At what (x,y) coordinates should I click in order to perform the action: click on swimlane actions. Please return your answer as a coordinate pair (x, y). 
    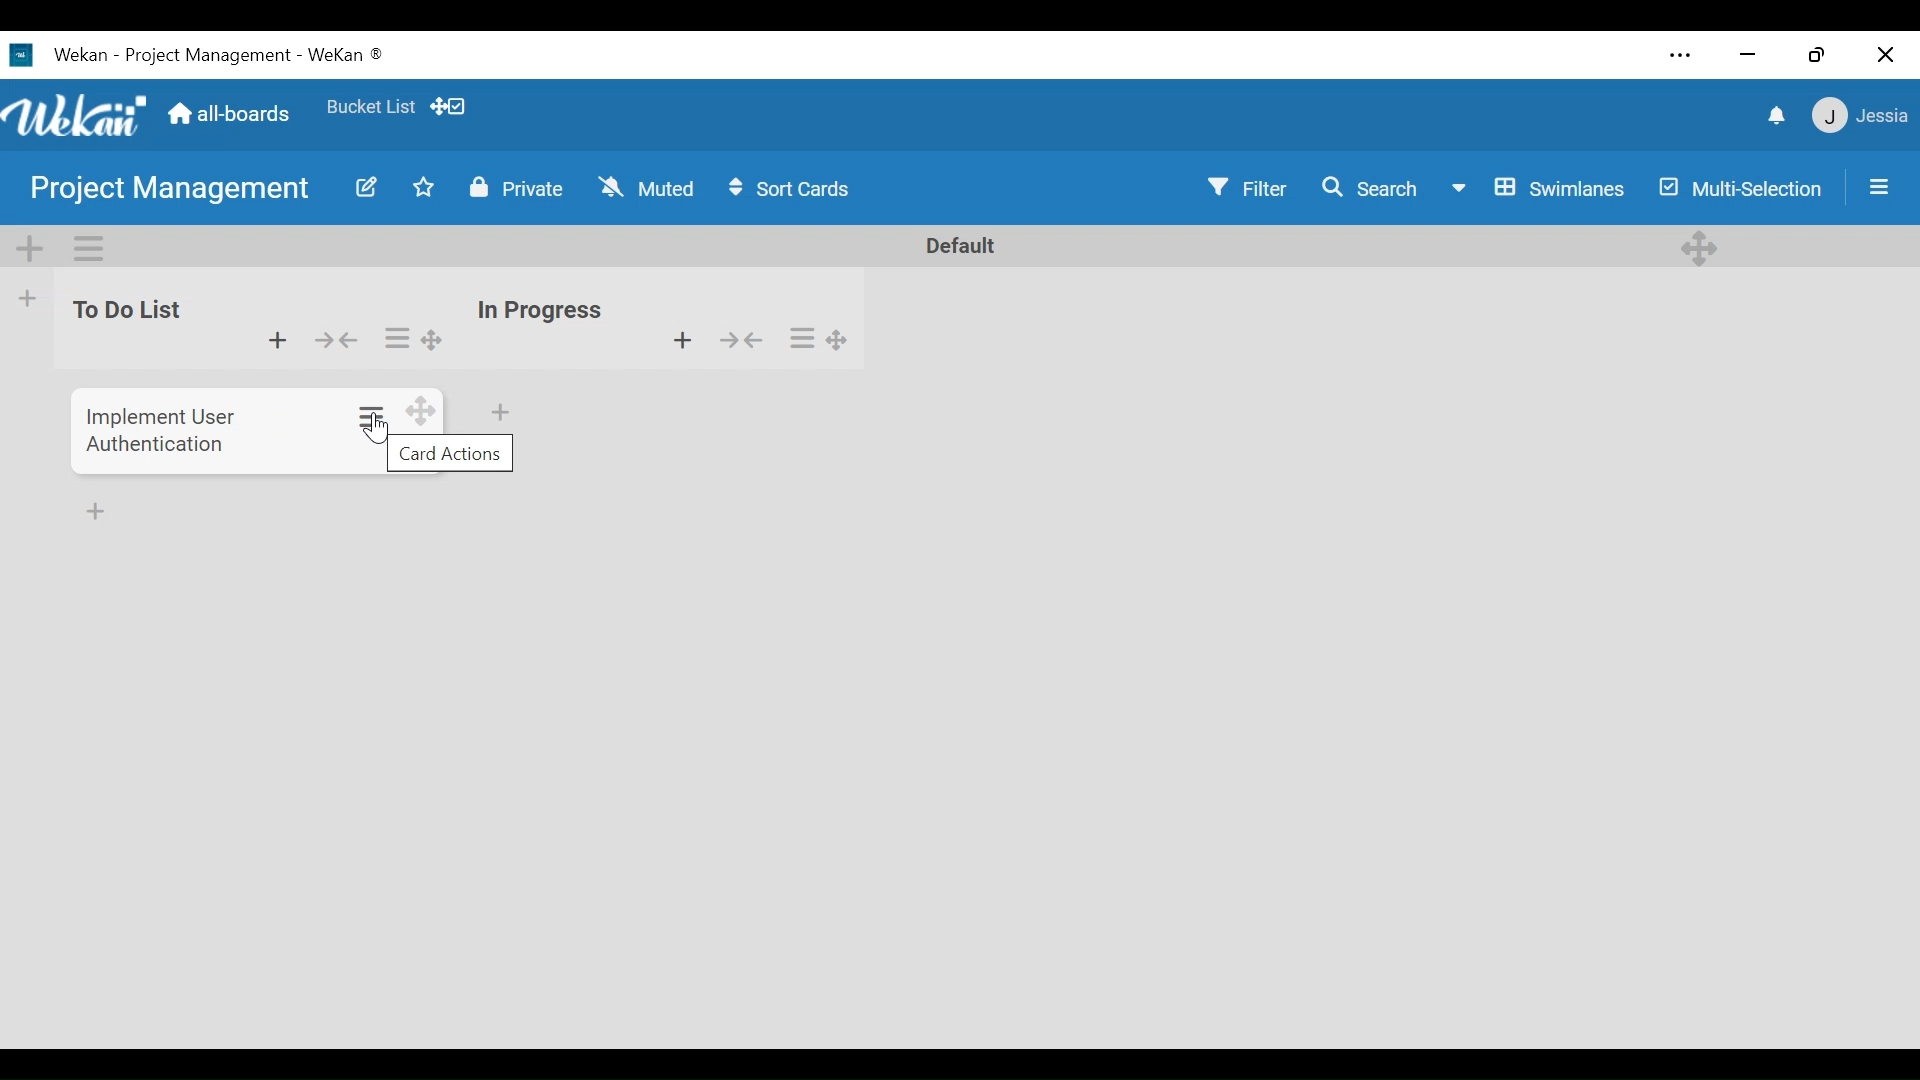
    Looking at the image, I should click on (90, 246).